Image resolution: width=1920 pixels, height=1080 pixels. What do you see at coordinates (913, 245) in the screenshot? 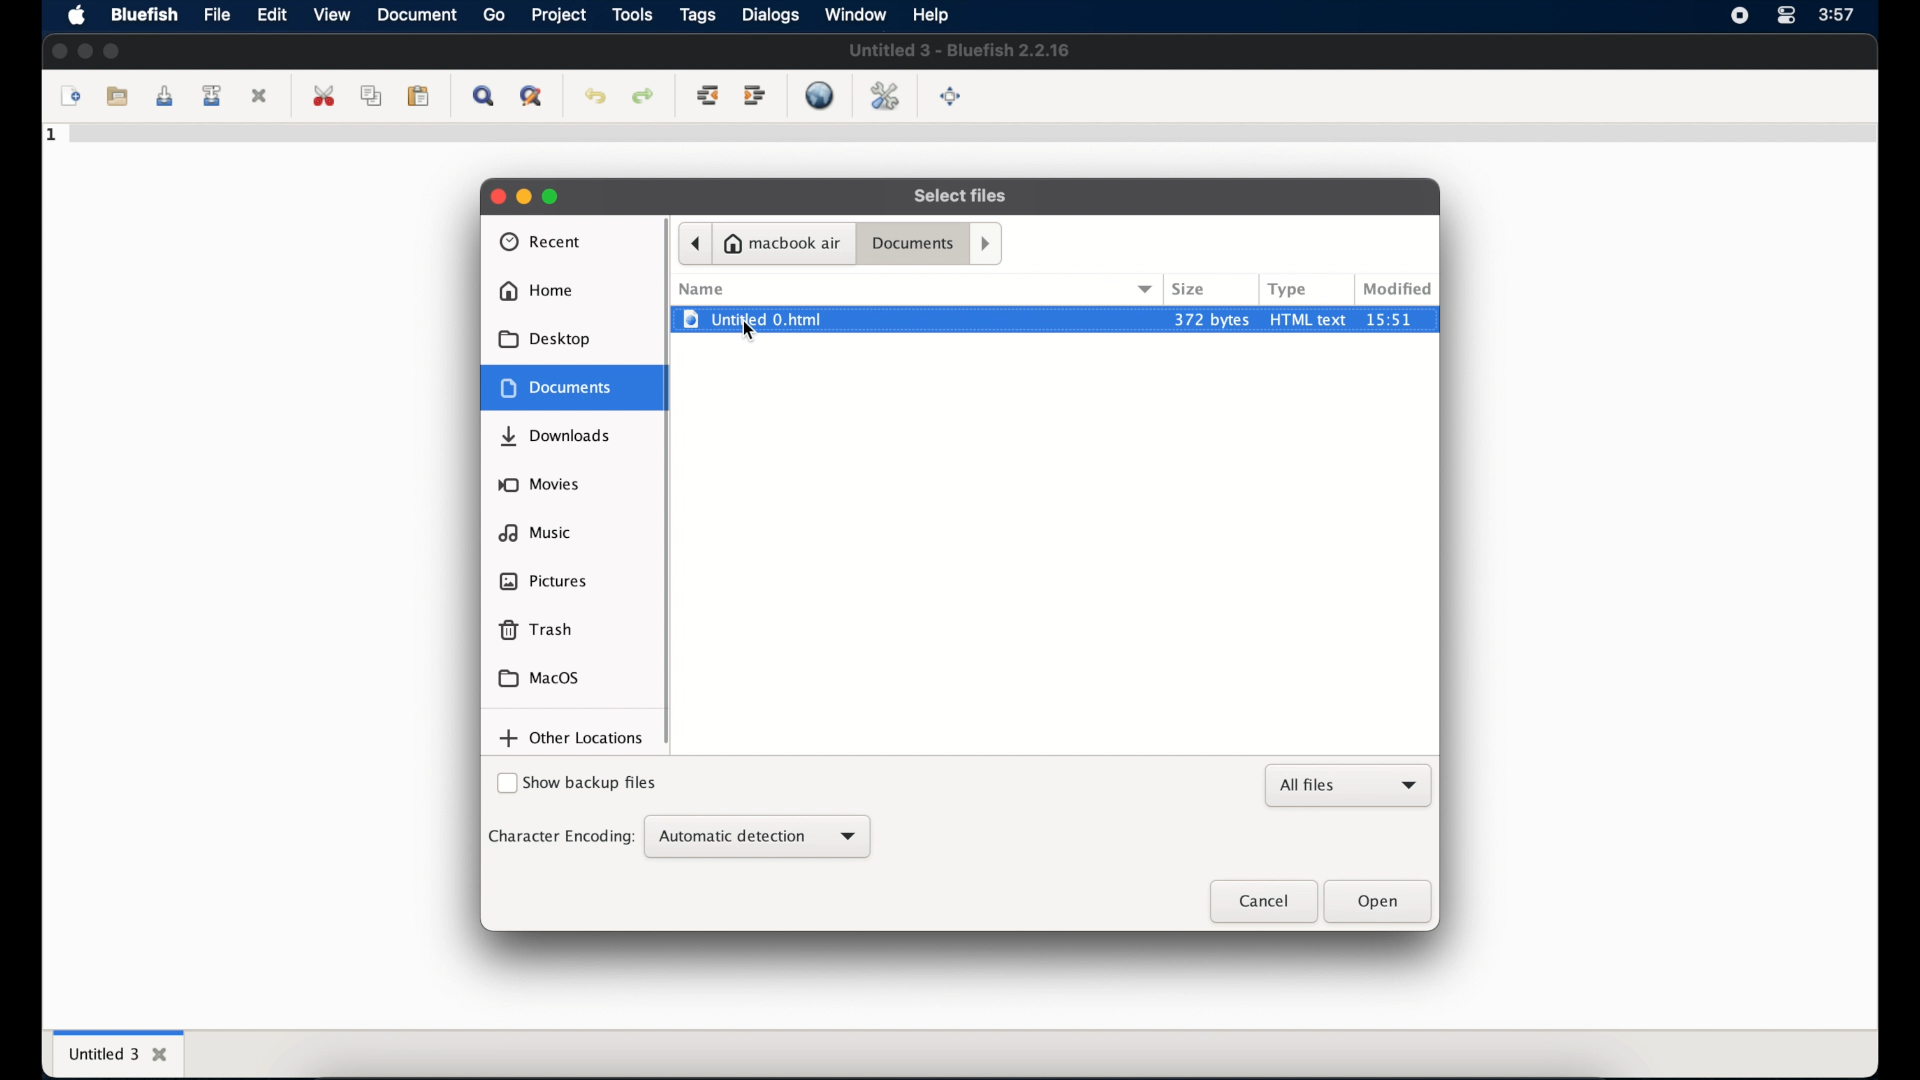
I see `documents` at bounding box center [913, 245].